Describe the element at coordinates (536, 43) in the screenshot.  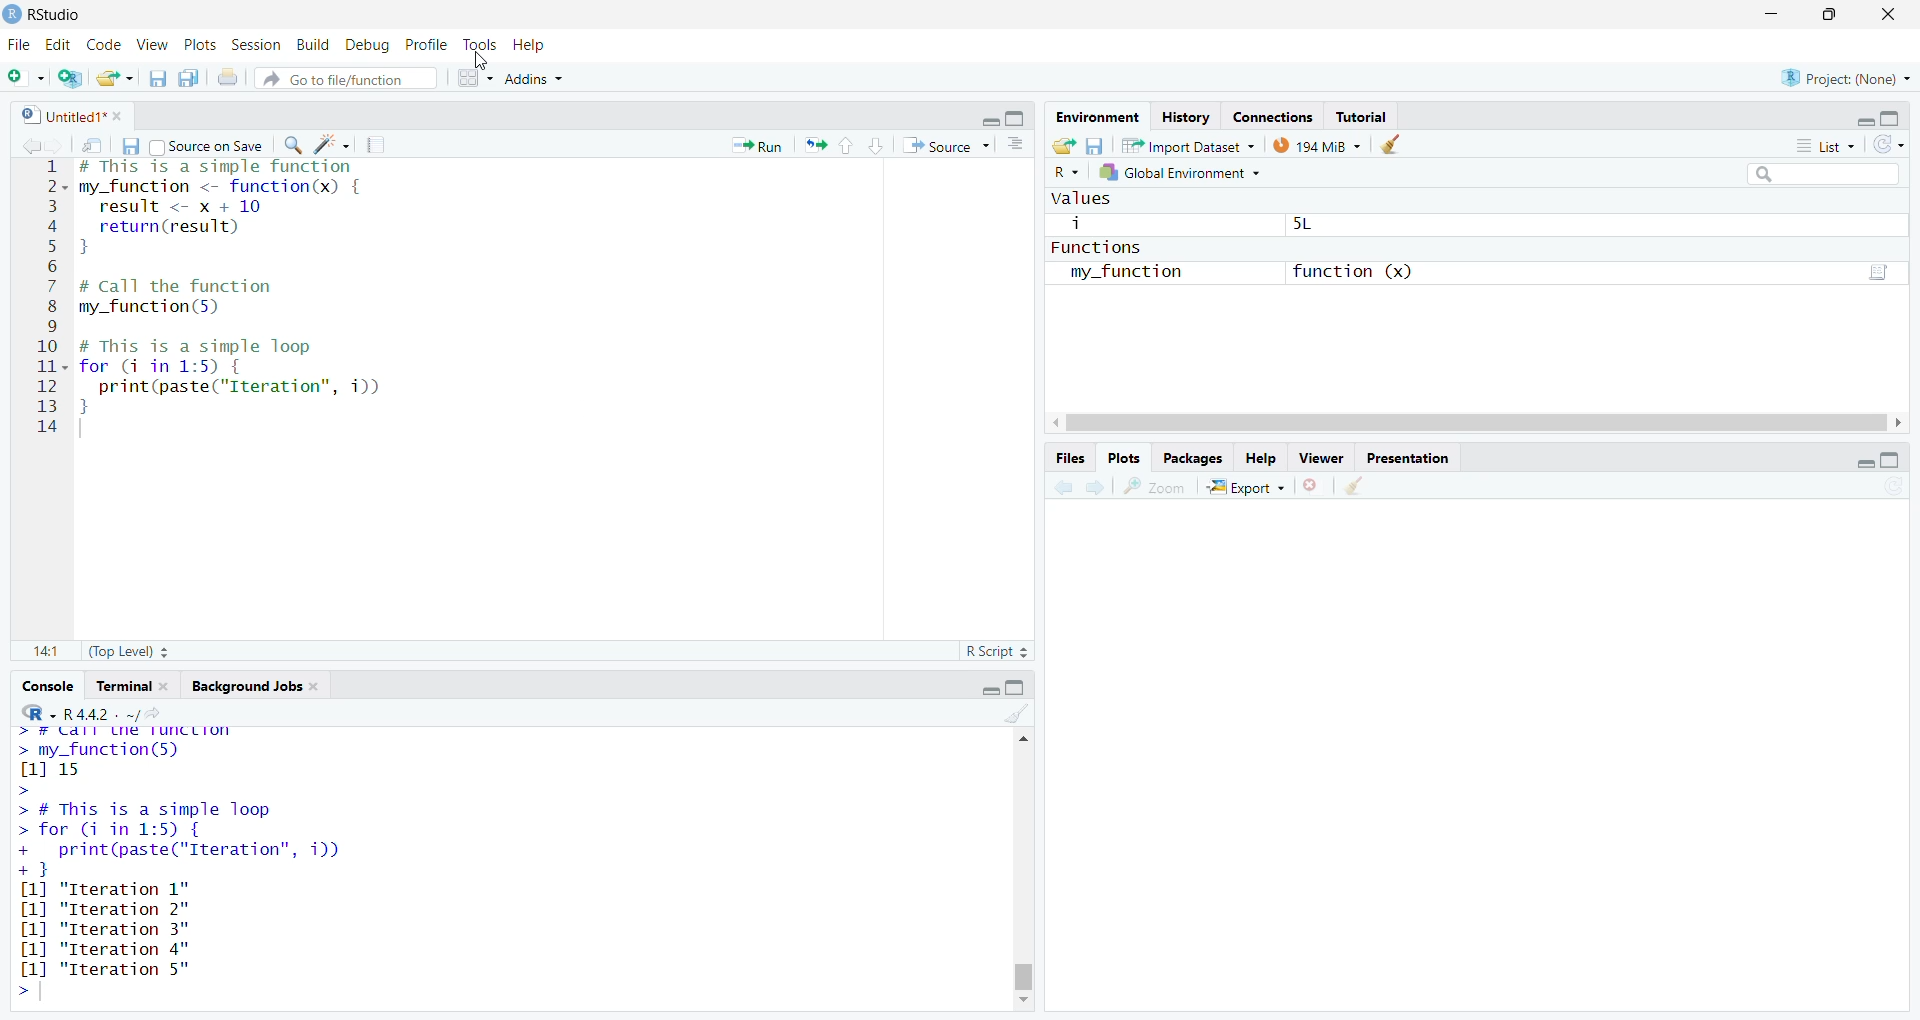
I see `help` at that location.